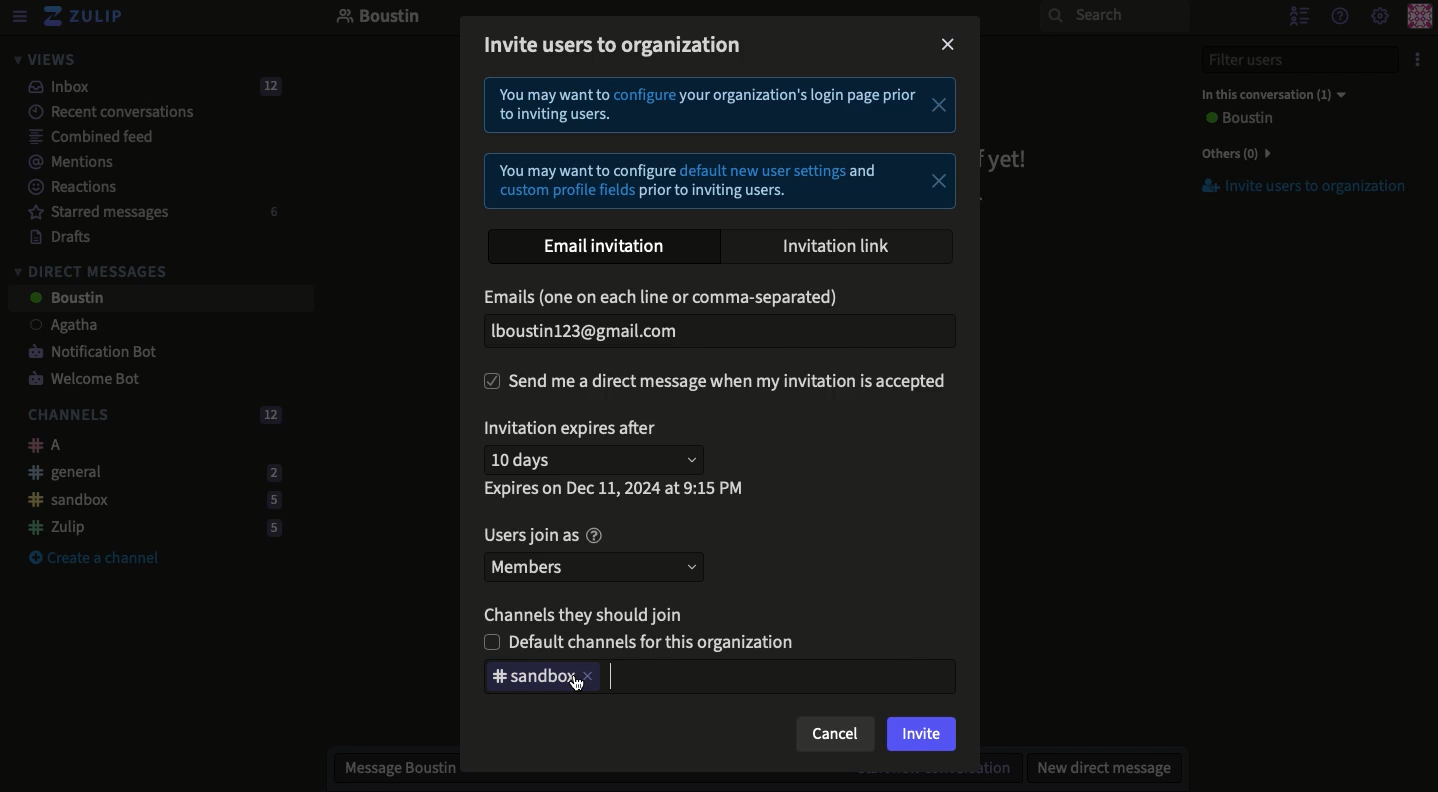 This screenshot has width=1438, height=792. What do you see at coordinates (720, 382) in the screenshot?
I see `Send DM when invitation is accepted` at bounding box center [720, 382].